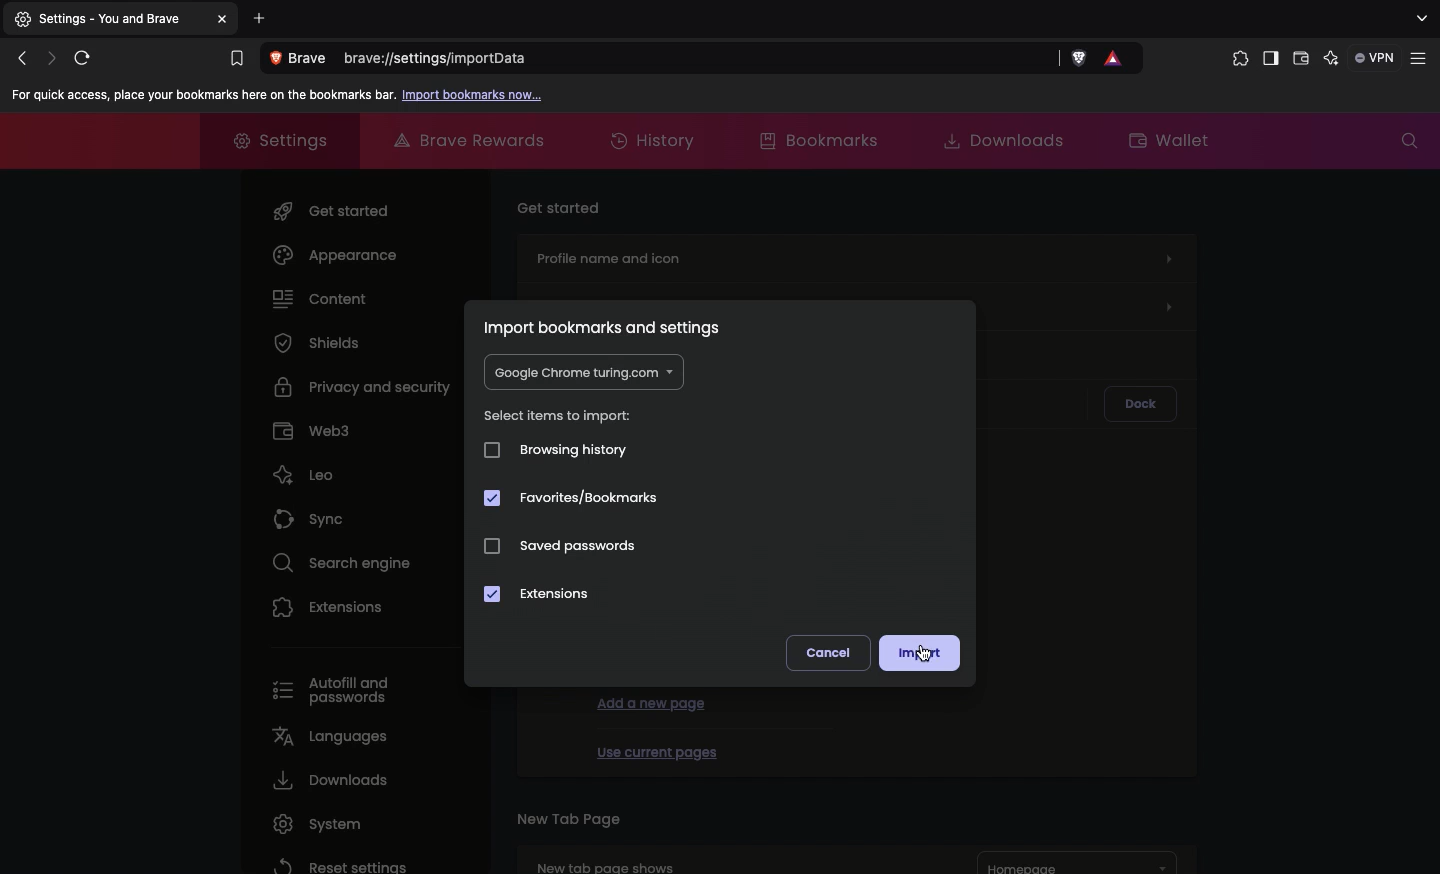  I want to click on Cancel, so click(830, 652).